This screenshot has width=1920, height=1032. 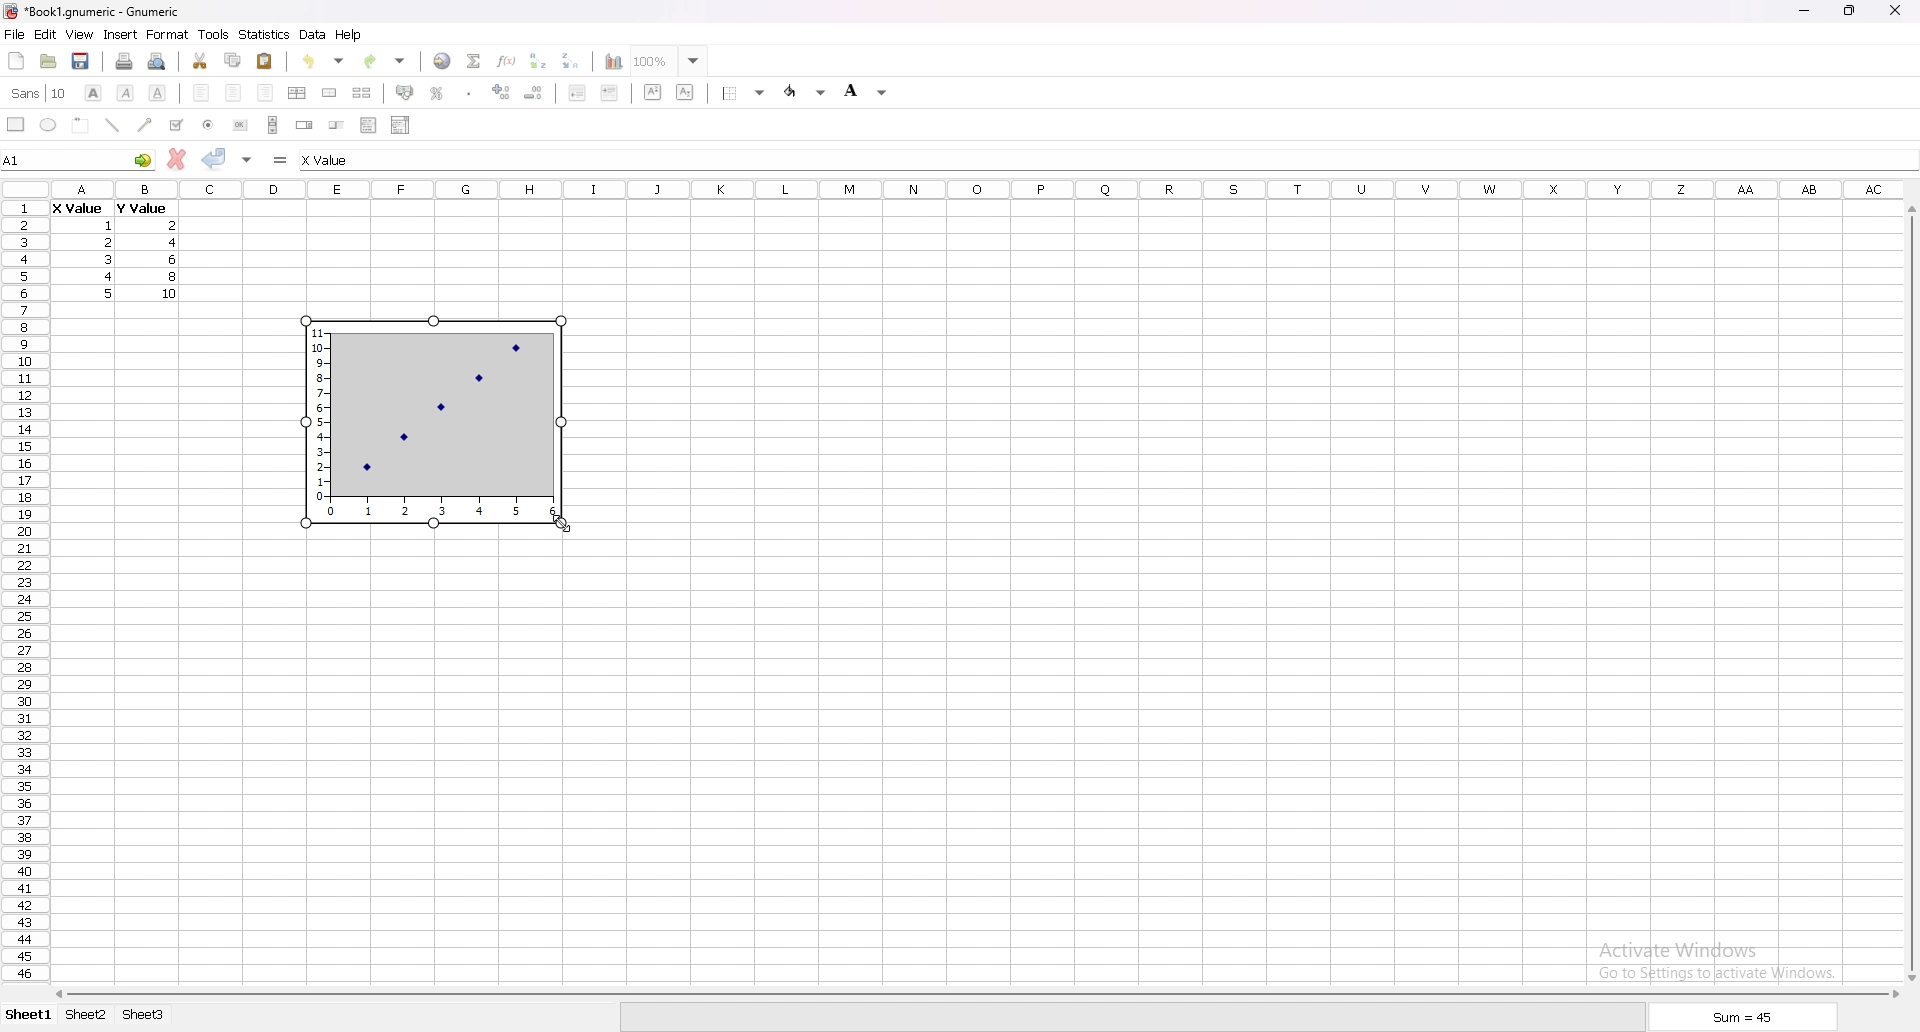 I want to click on spin button, so click(x=305, y=125).